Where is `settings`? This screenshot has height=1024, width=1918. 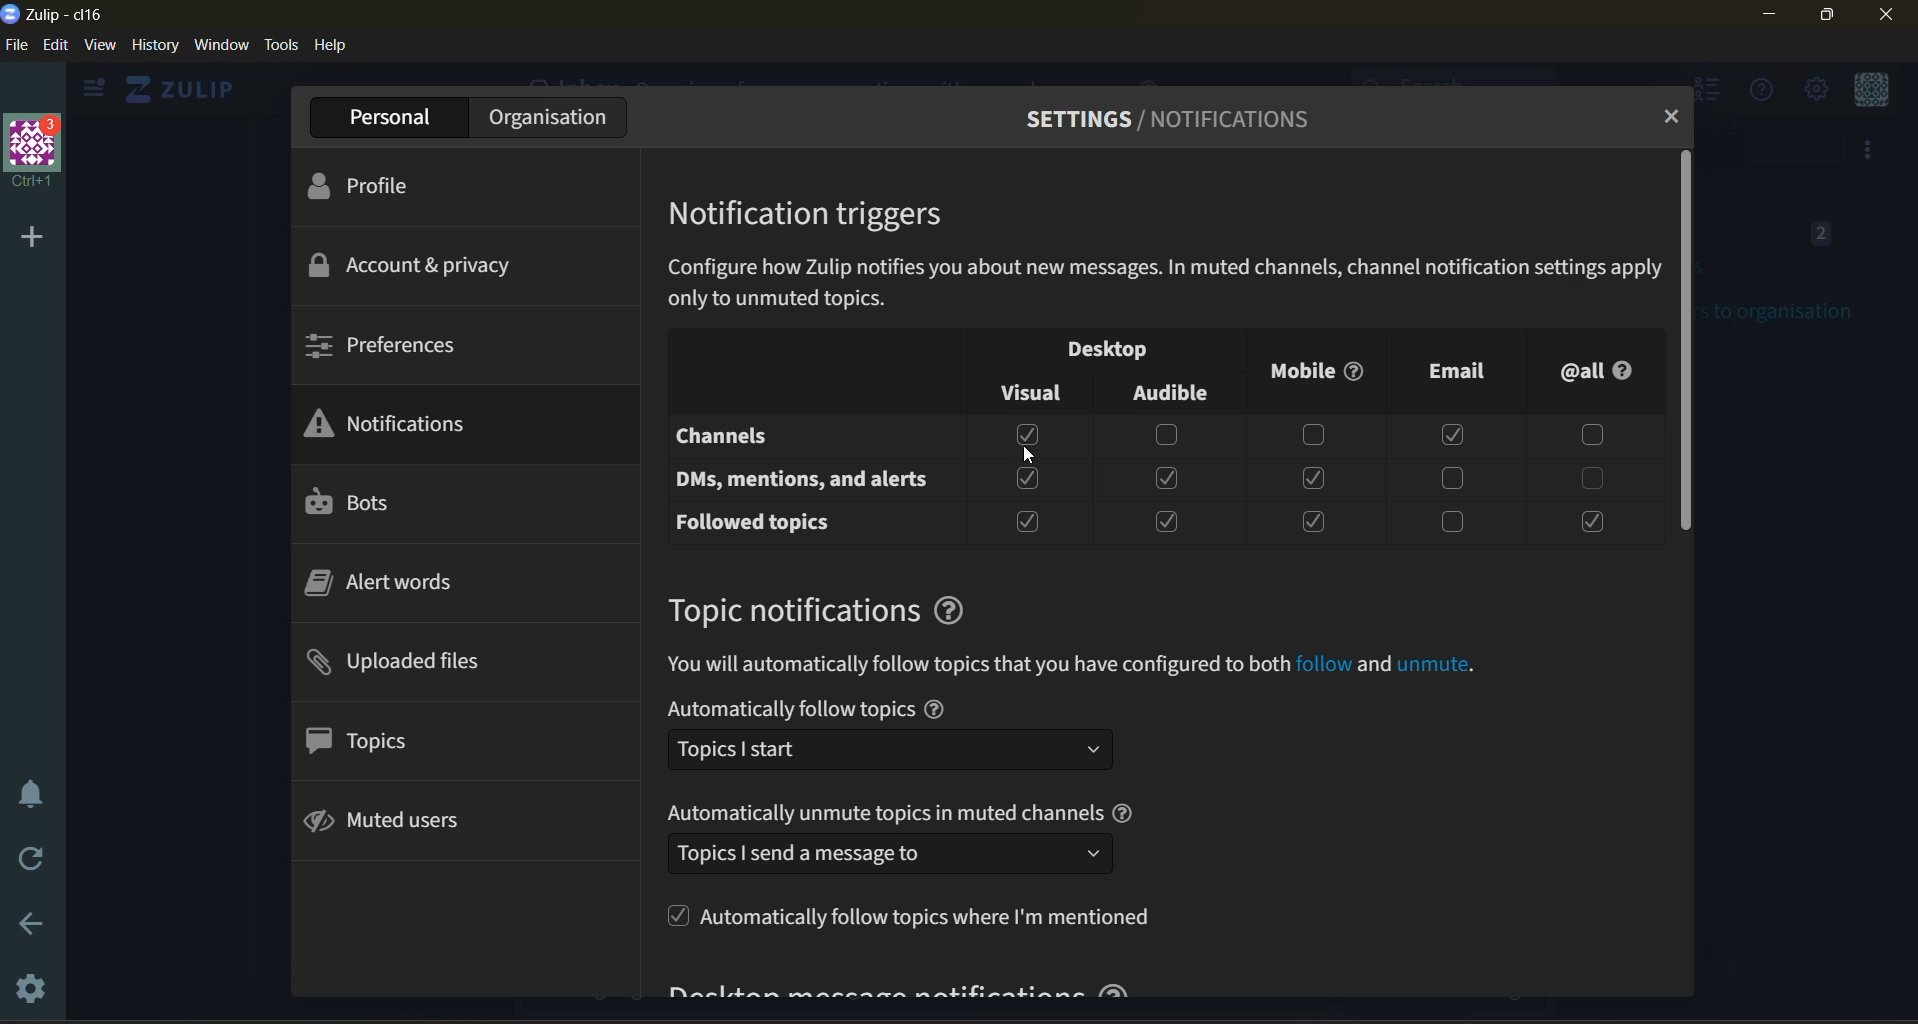
settings is located at coordinates (25, 985).